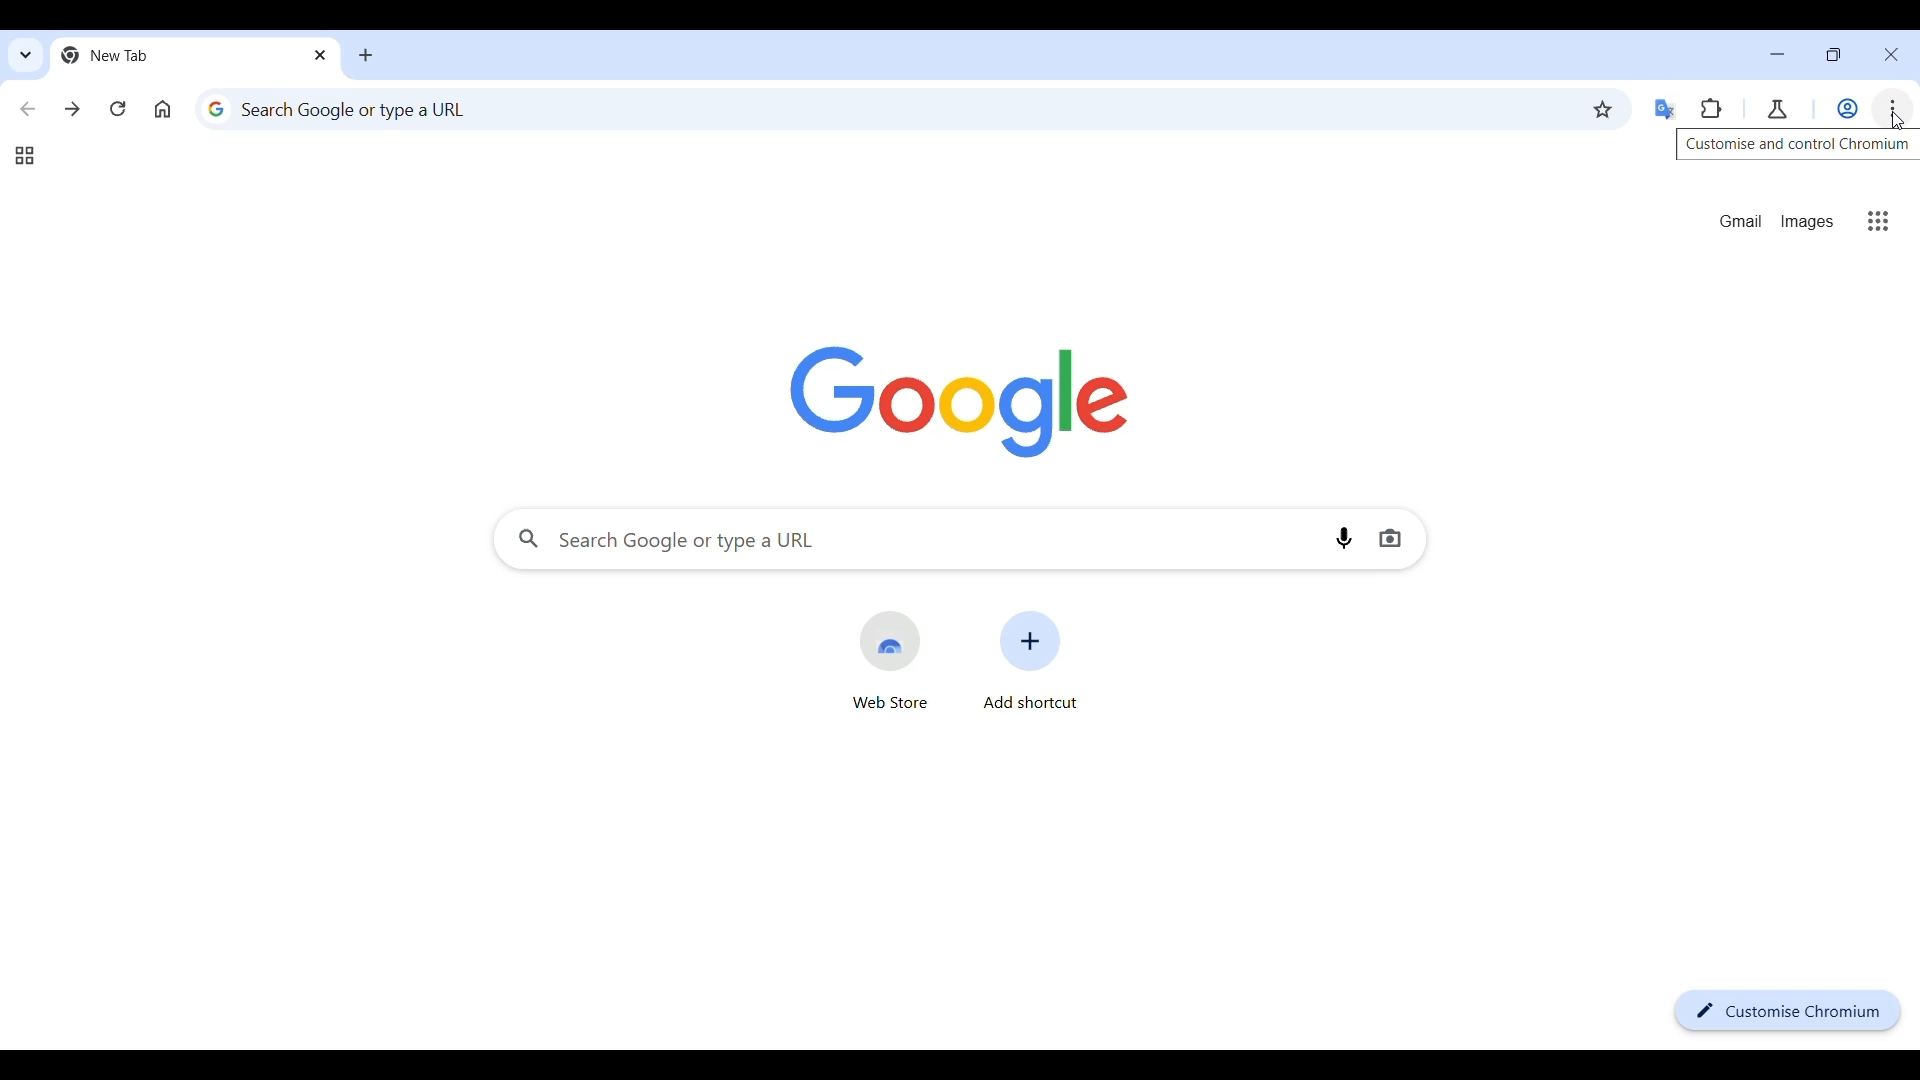 This screenshot has width=1920, height=1080. I want to click on Close interface, so click(1891, 55).